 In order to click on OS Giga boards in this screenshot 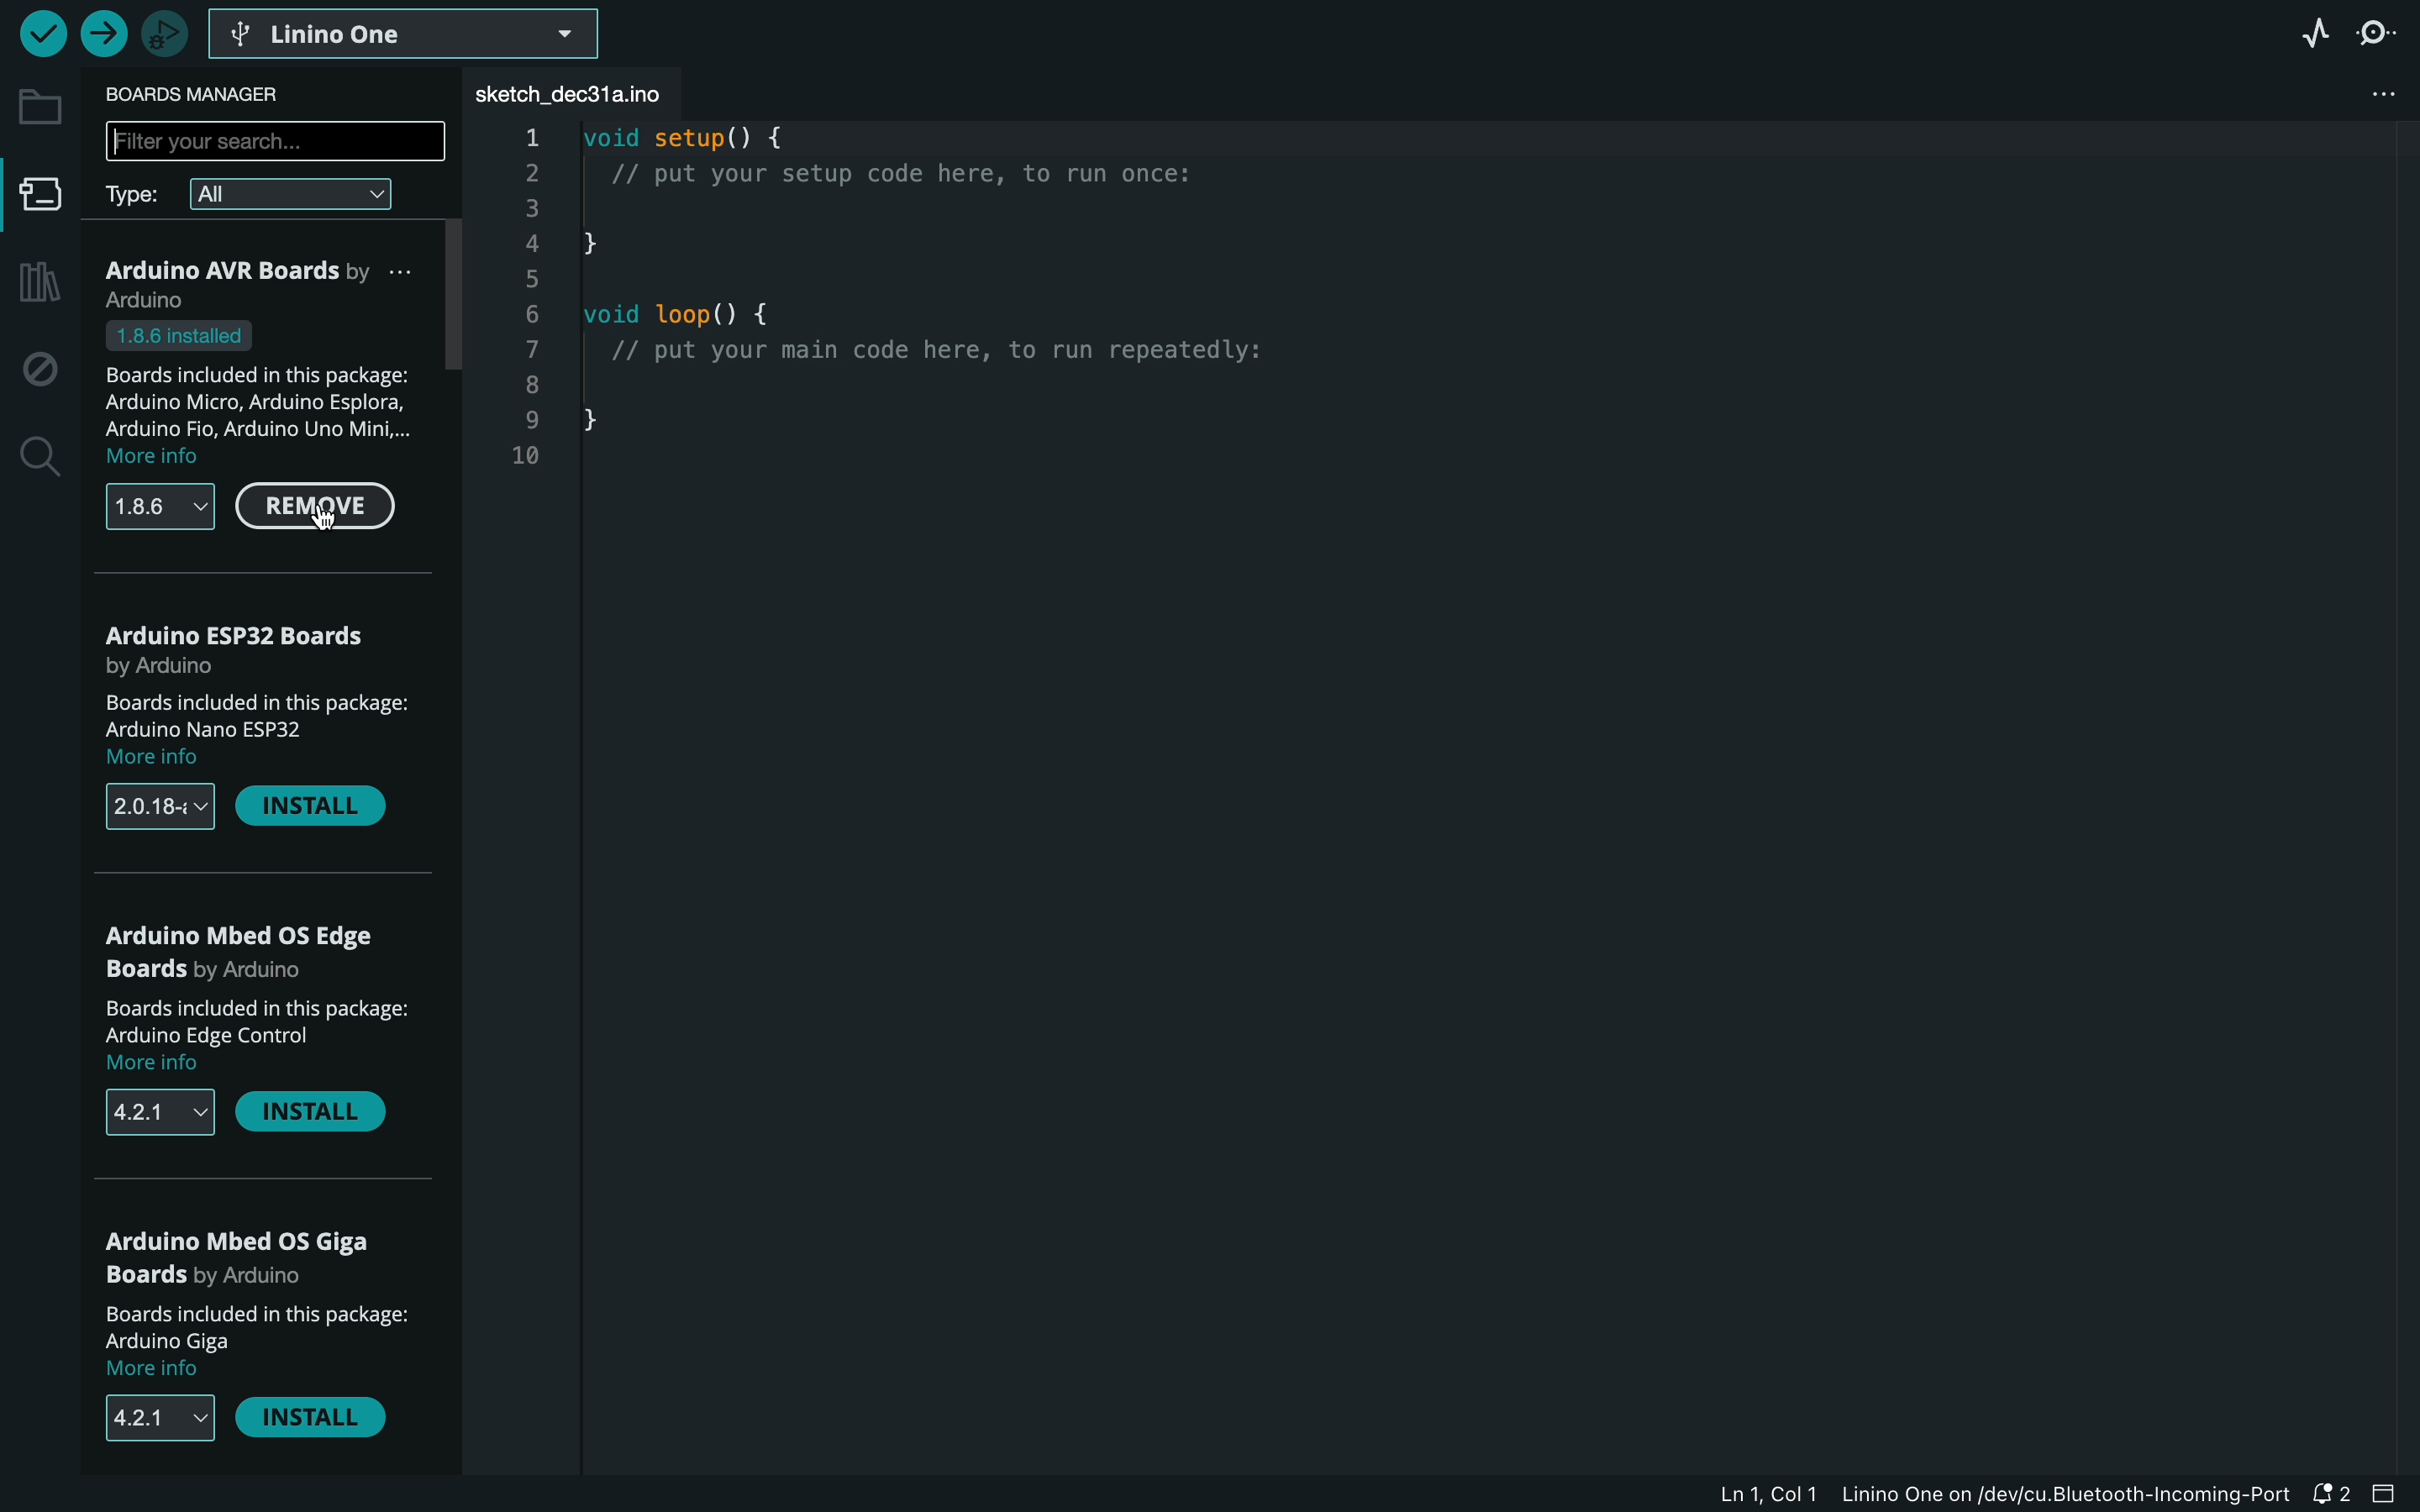, I will do `click(243, 1258)`.